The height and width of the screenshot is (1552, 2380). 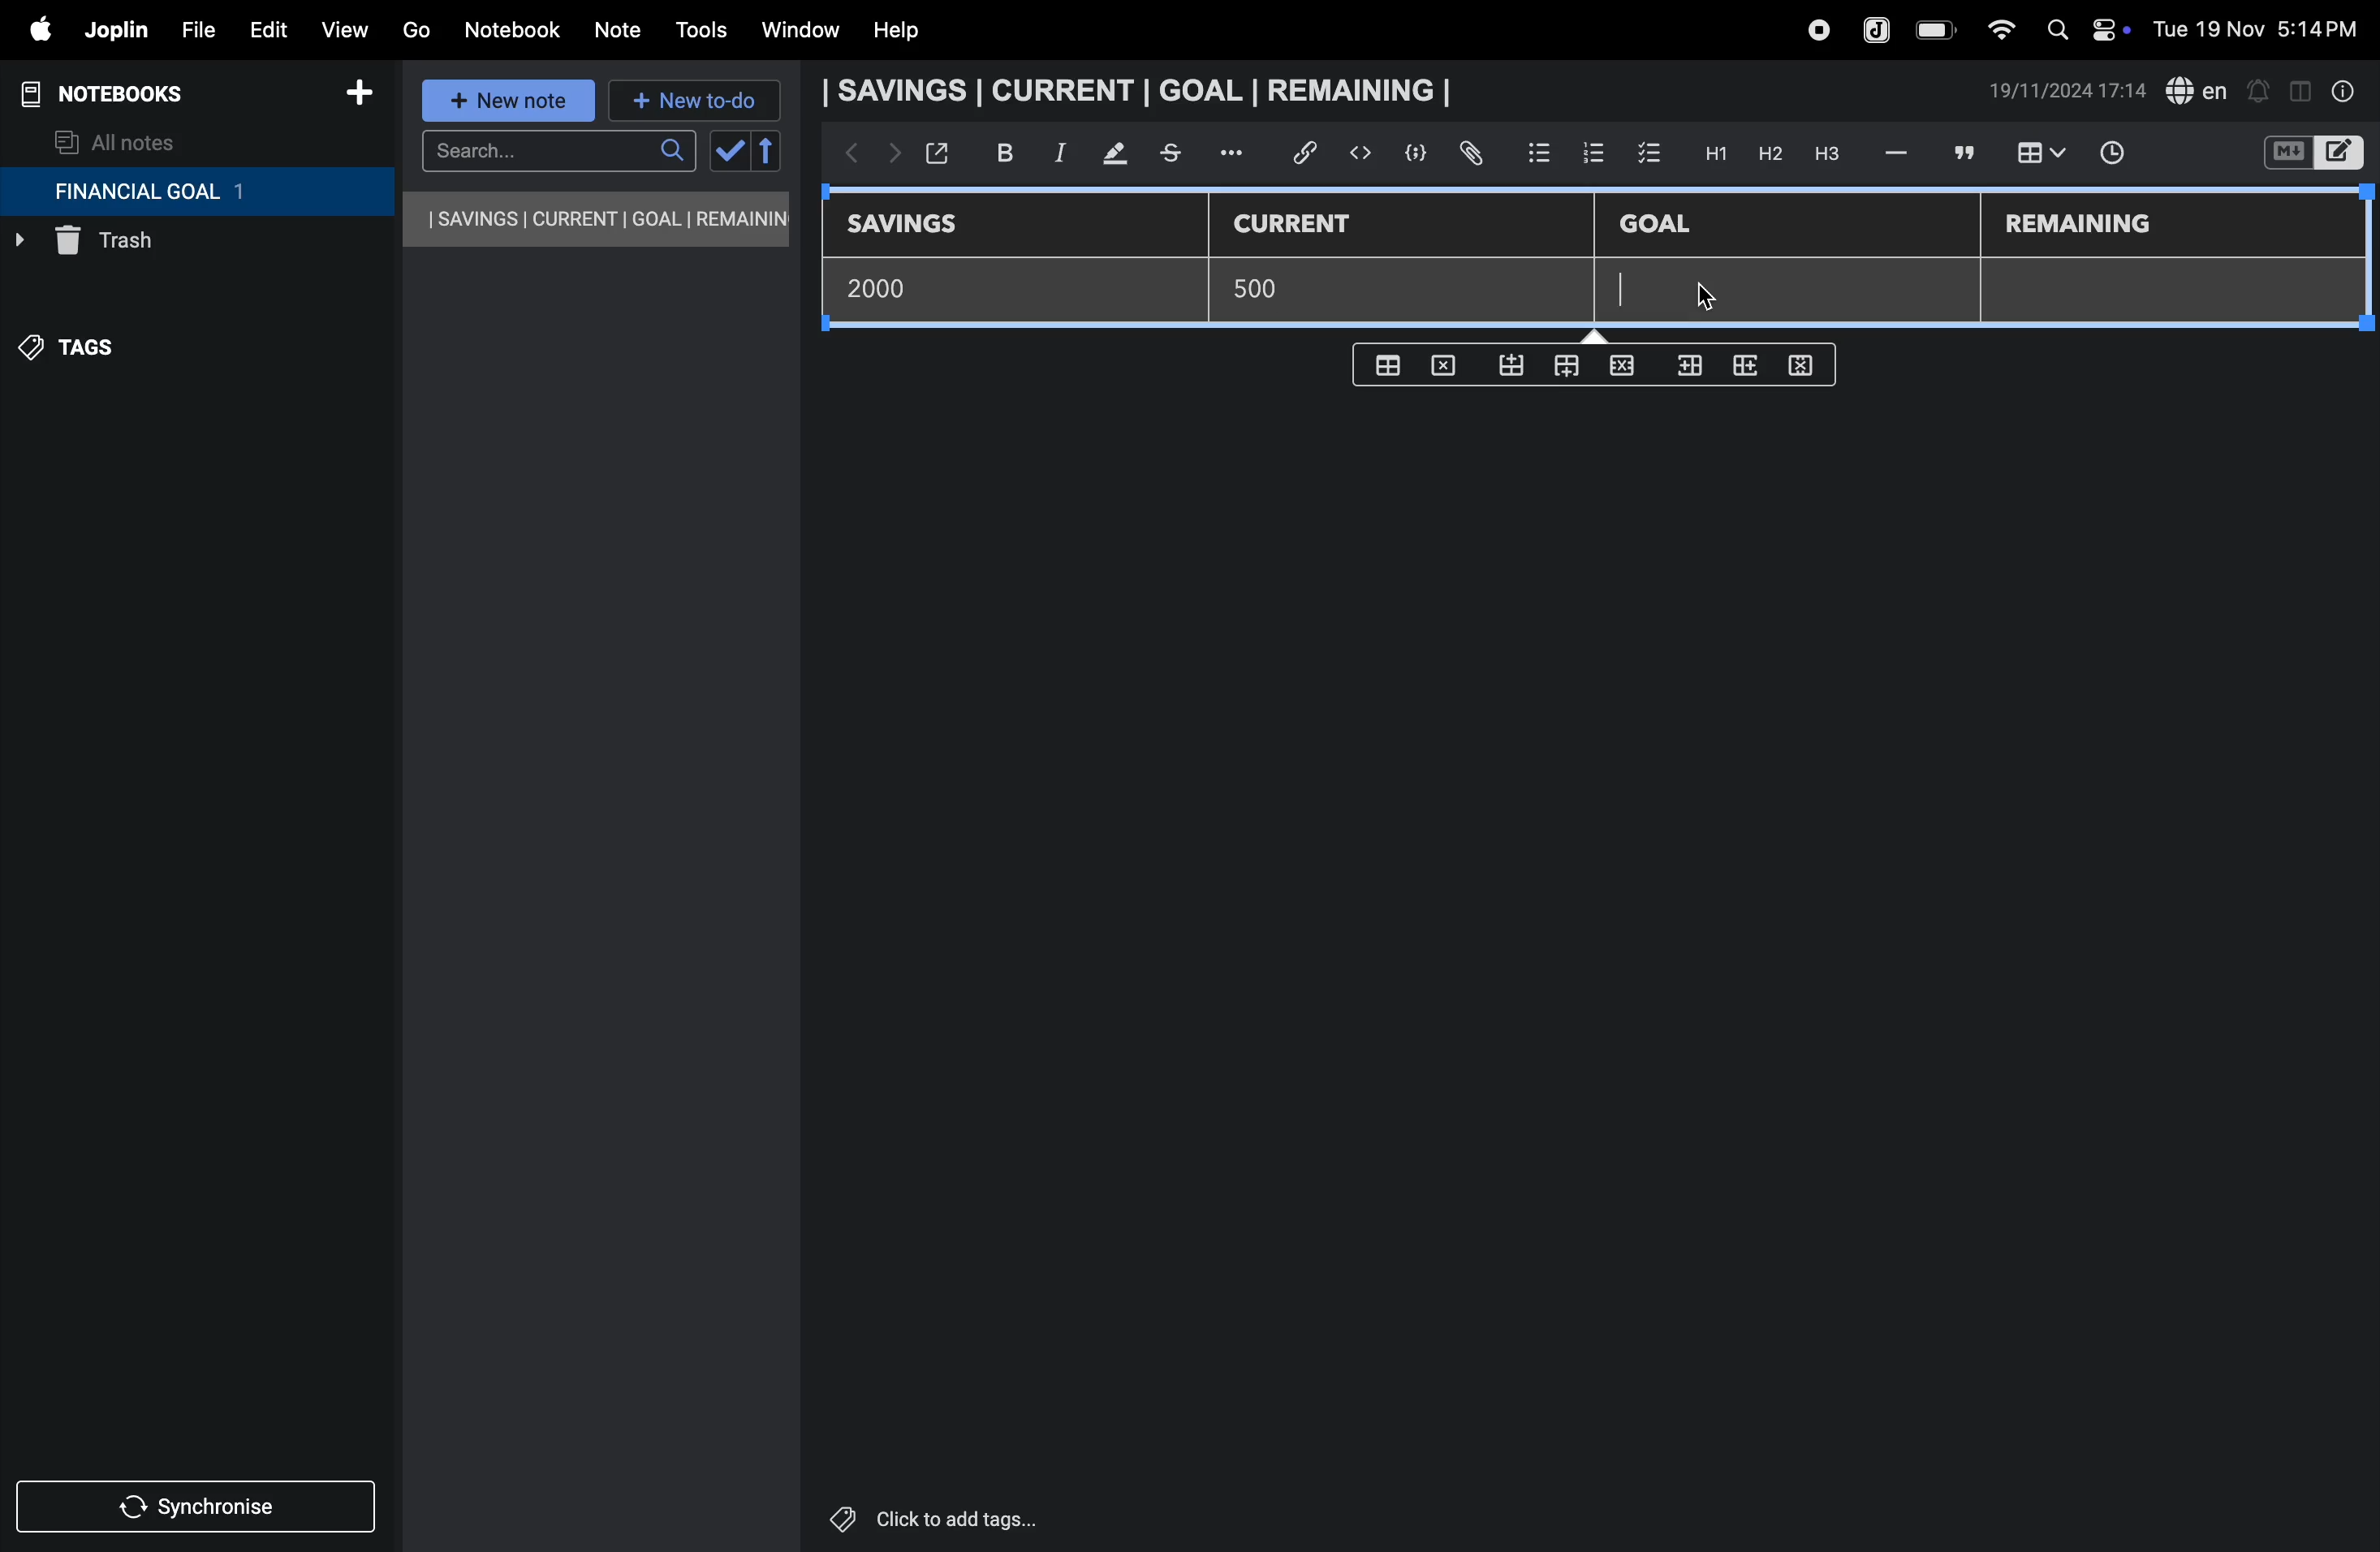 I want to click on hifen, so click(x=1899, y=152).